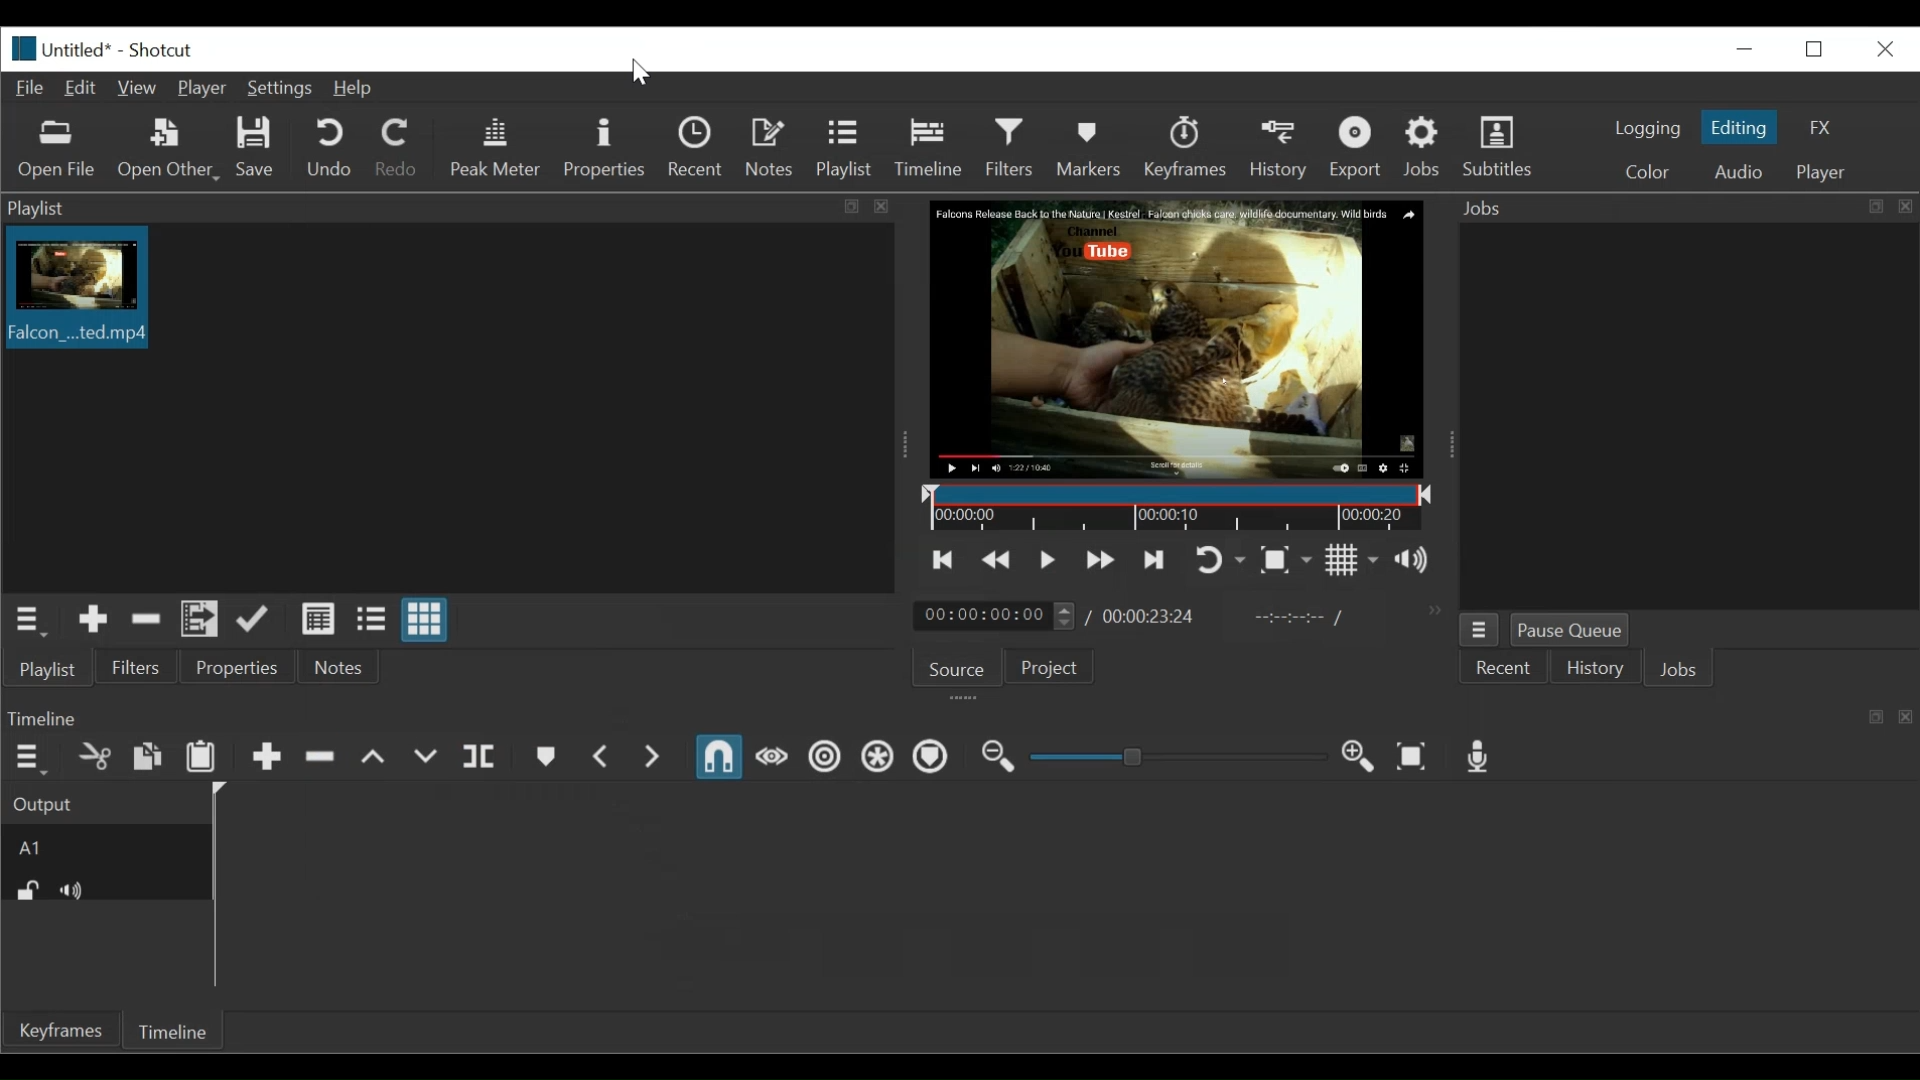 The image size is (1920, 1080). I want to click on Mute, so click(73, 890).